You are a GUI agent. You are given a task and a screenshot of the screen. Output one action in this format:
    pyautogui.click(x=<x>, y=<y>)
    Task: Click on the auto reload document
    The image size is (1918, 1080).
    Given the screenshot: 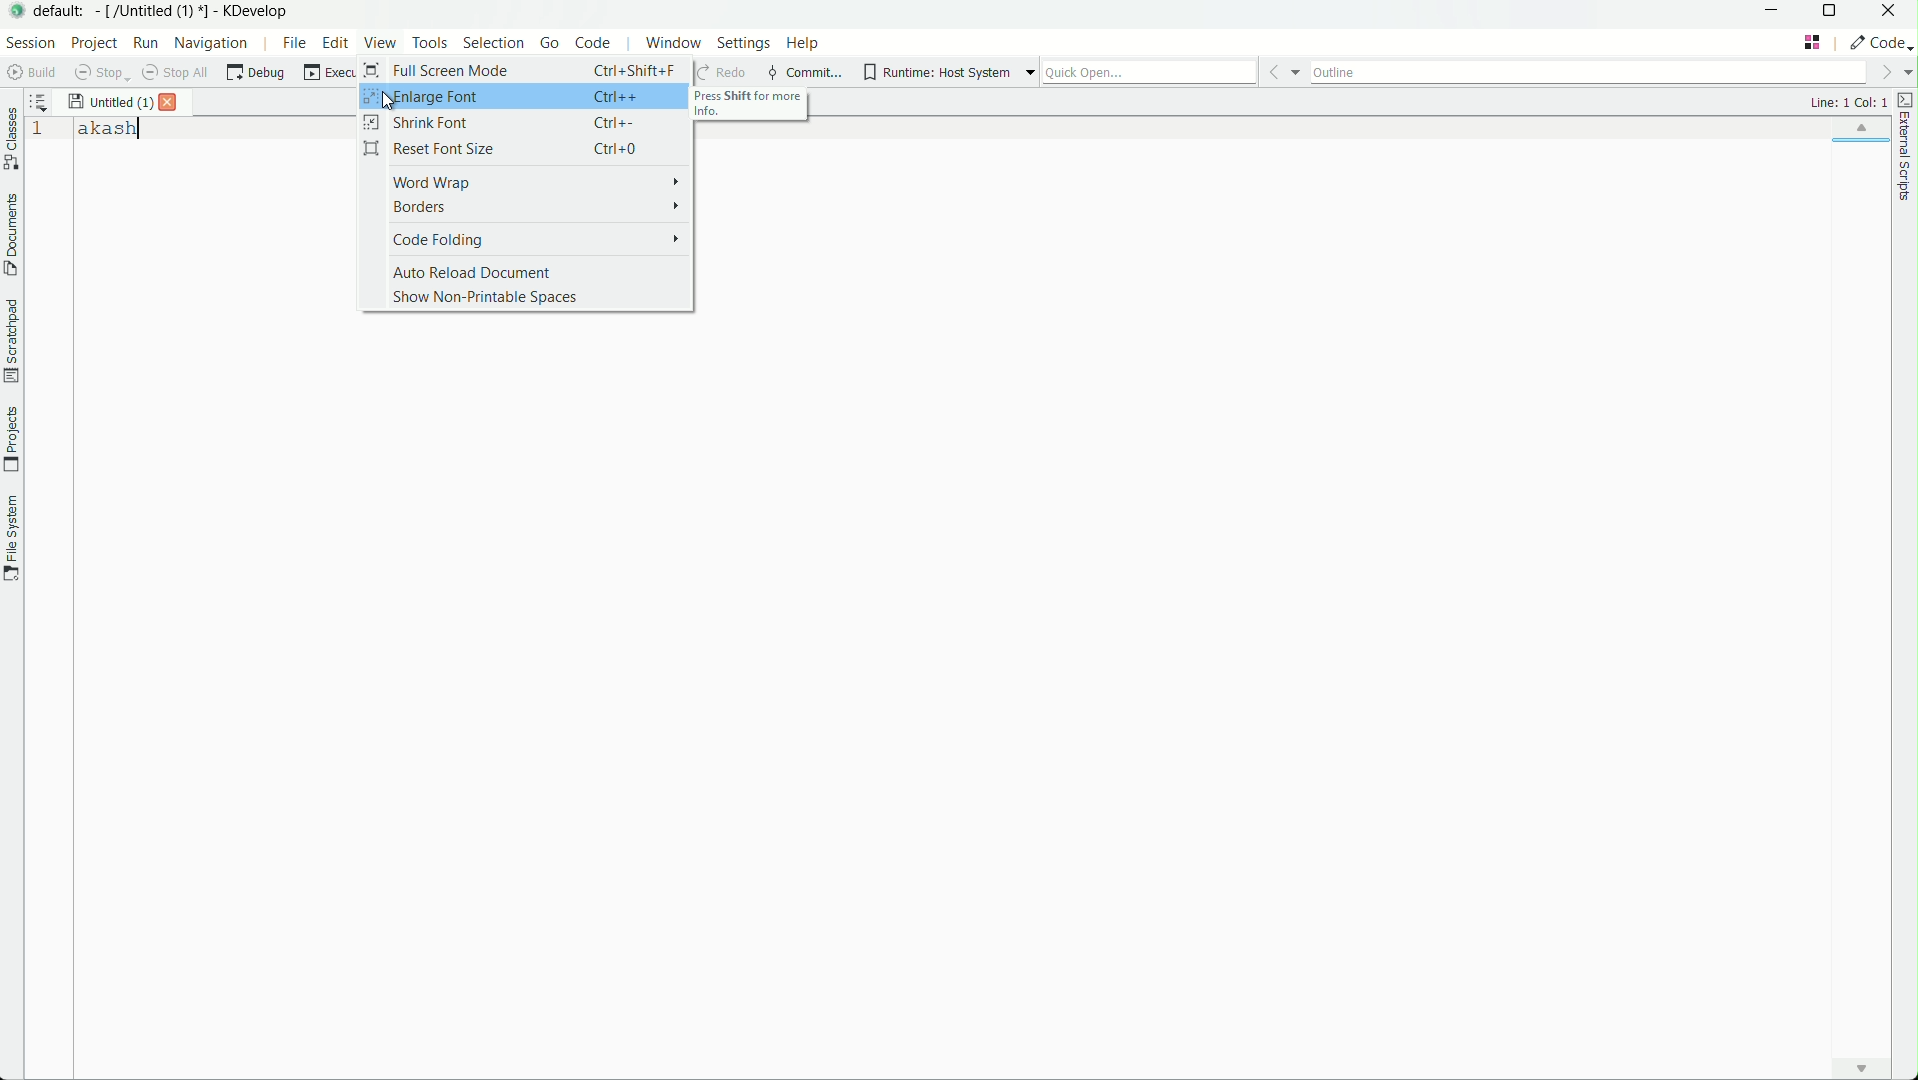 What is the action you would take?
    pyautogui.click(x=527, y=271)
    